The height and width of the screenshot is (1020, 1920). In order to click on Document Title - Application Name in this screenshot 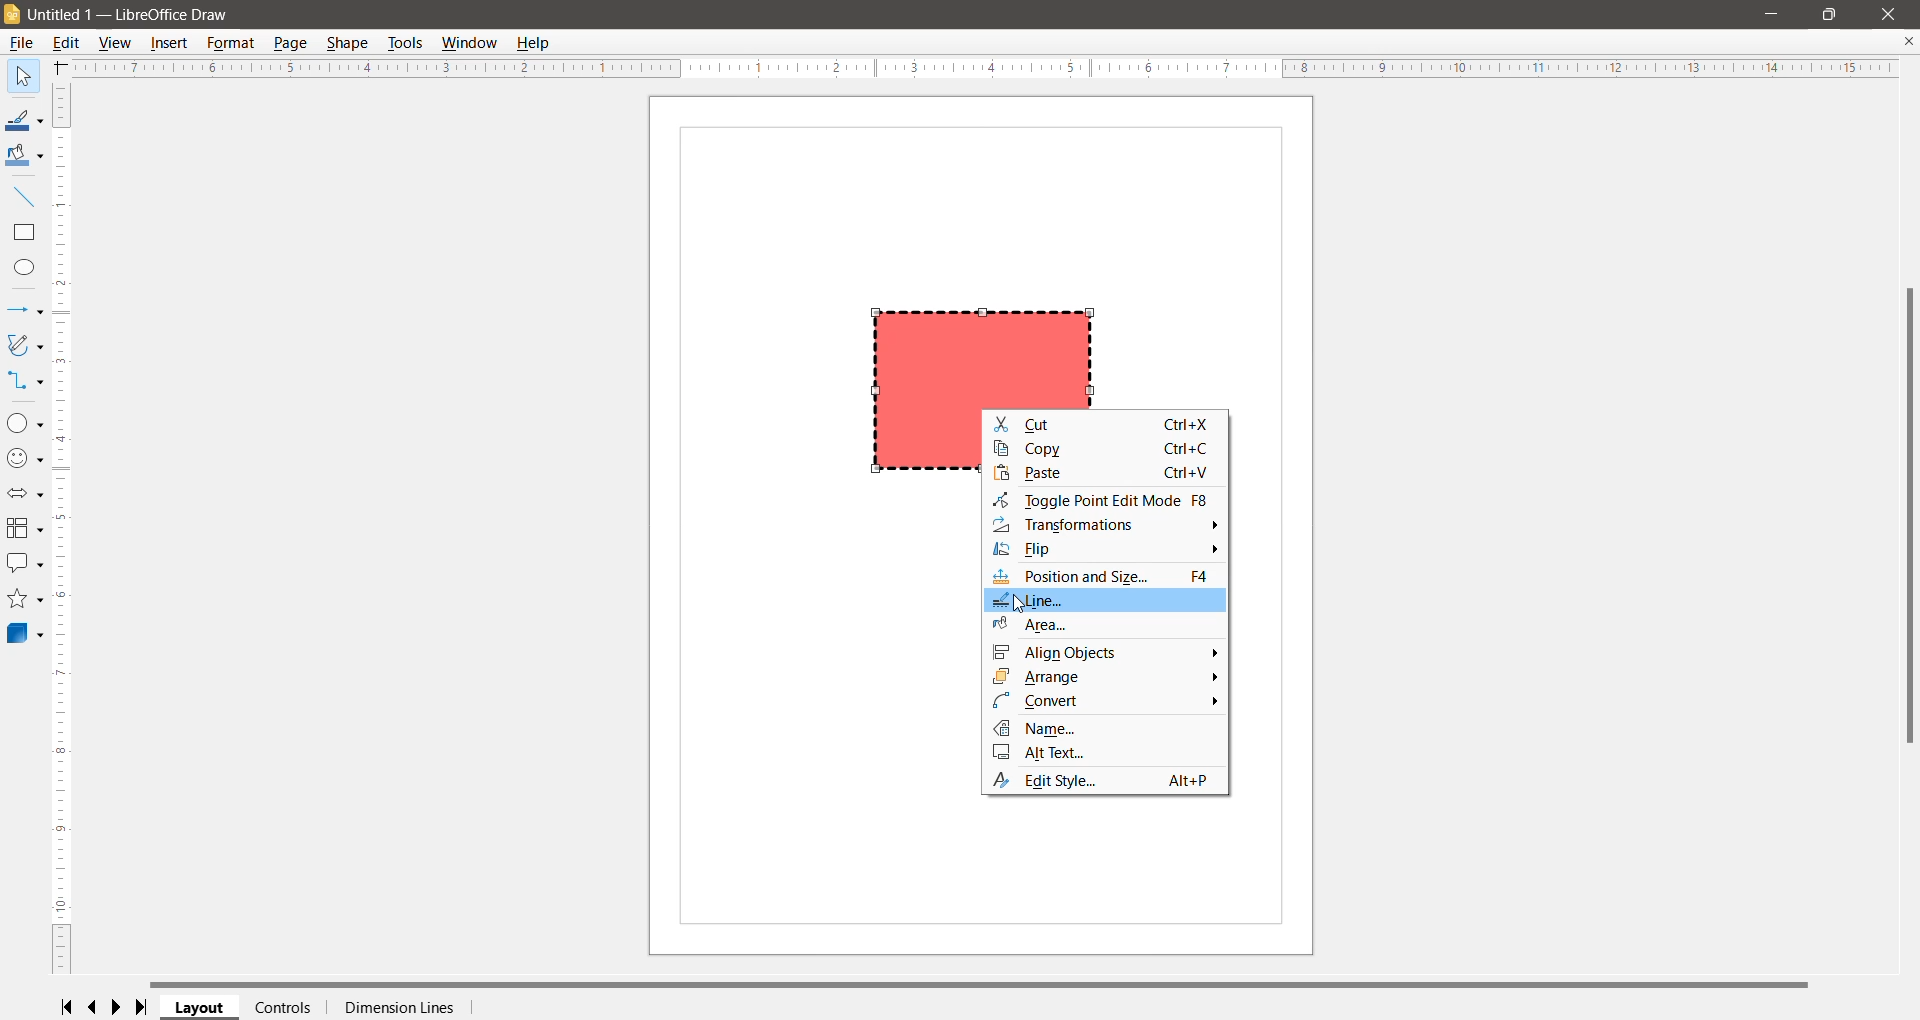, I will do `click(137, 15)`.